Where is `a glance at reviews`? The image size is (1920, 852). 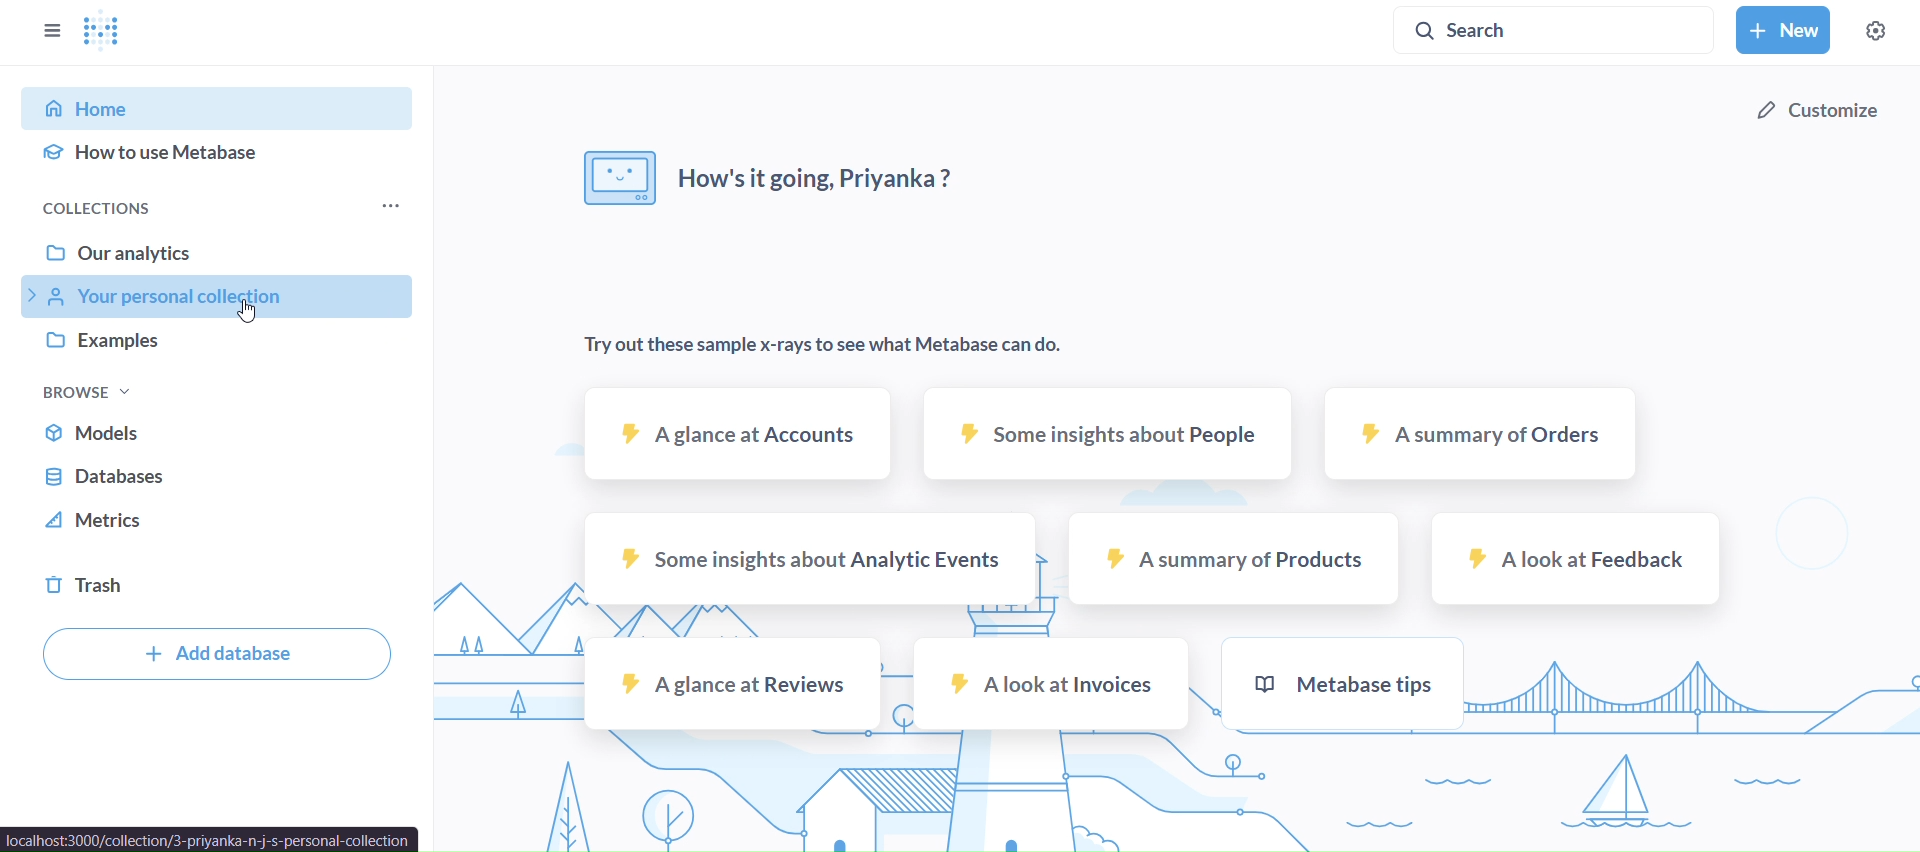 a glance at reviews is located at coordinates (734, 684).